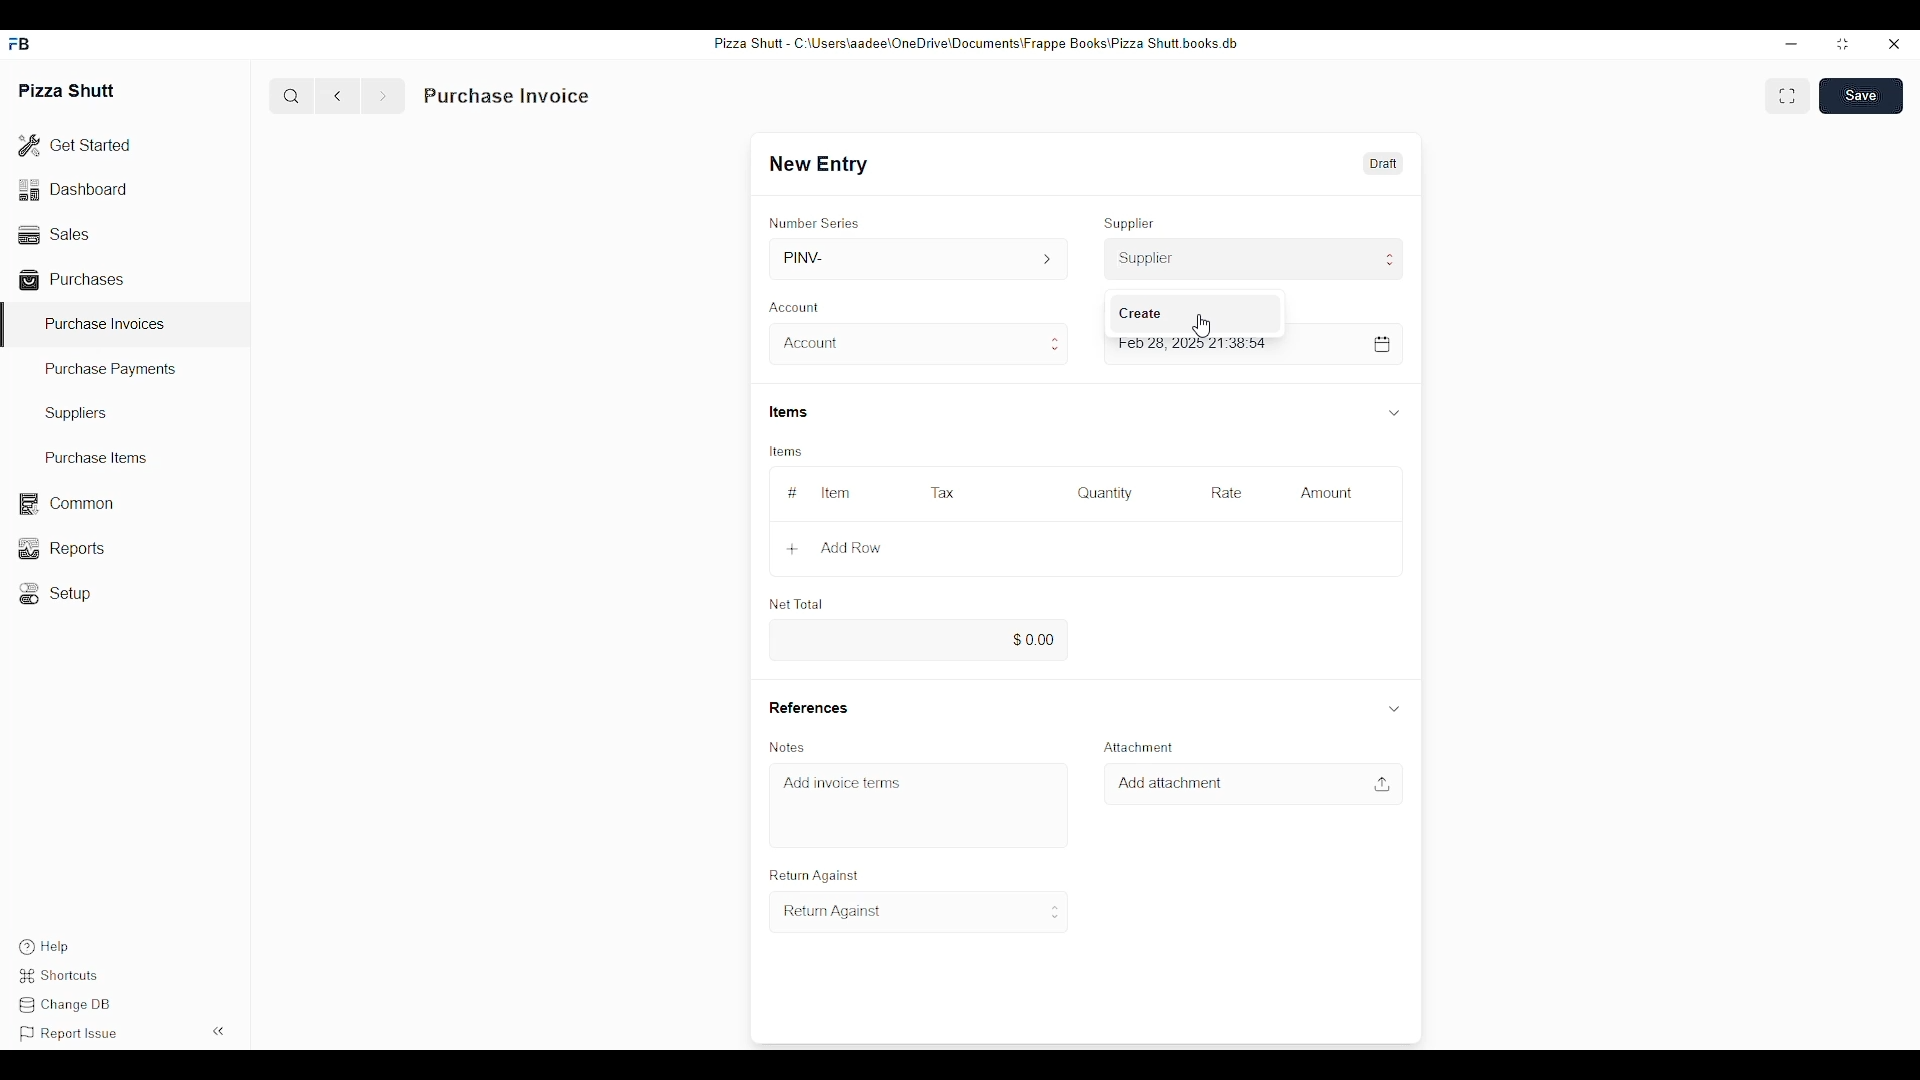  What do you see at coordinates (787, 453) in the screenshot?
I see `Items` at bounding box center [787, 453].